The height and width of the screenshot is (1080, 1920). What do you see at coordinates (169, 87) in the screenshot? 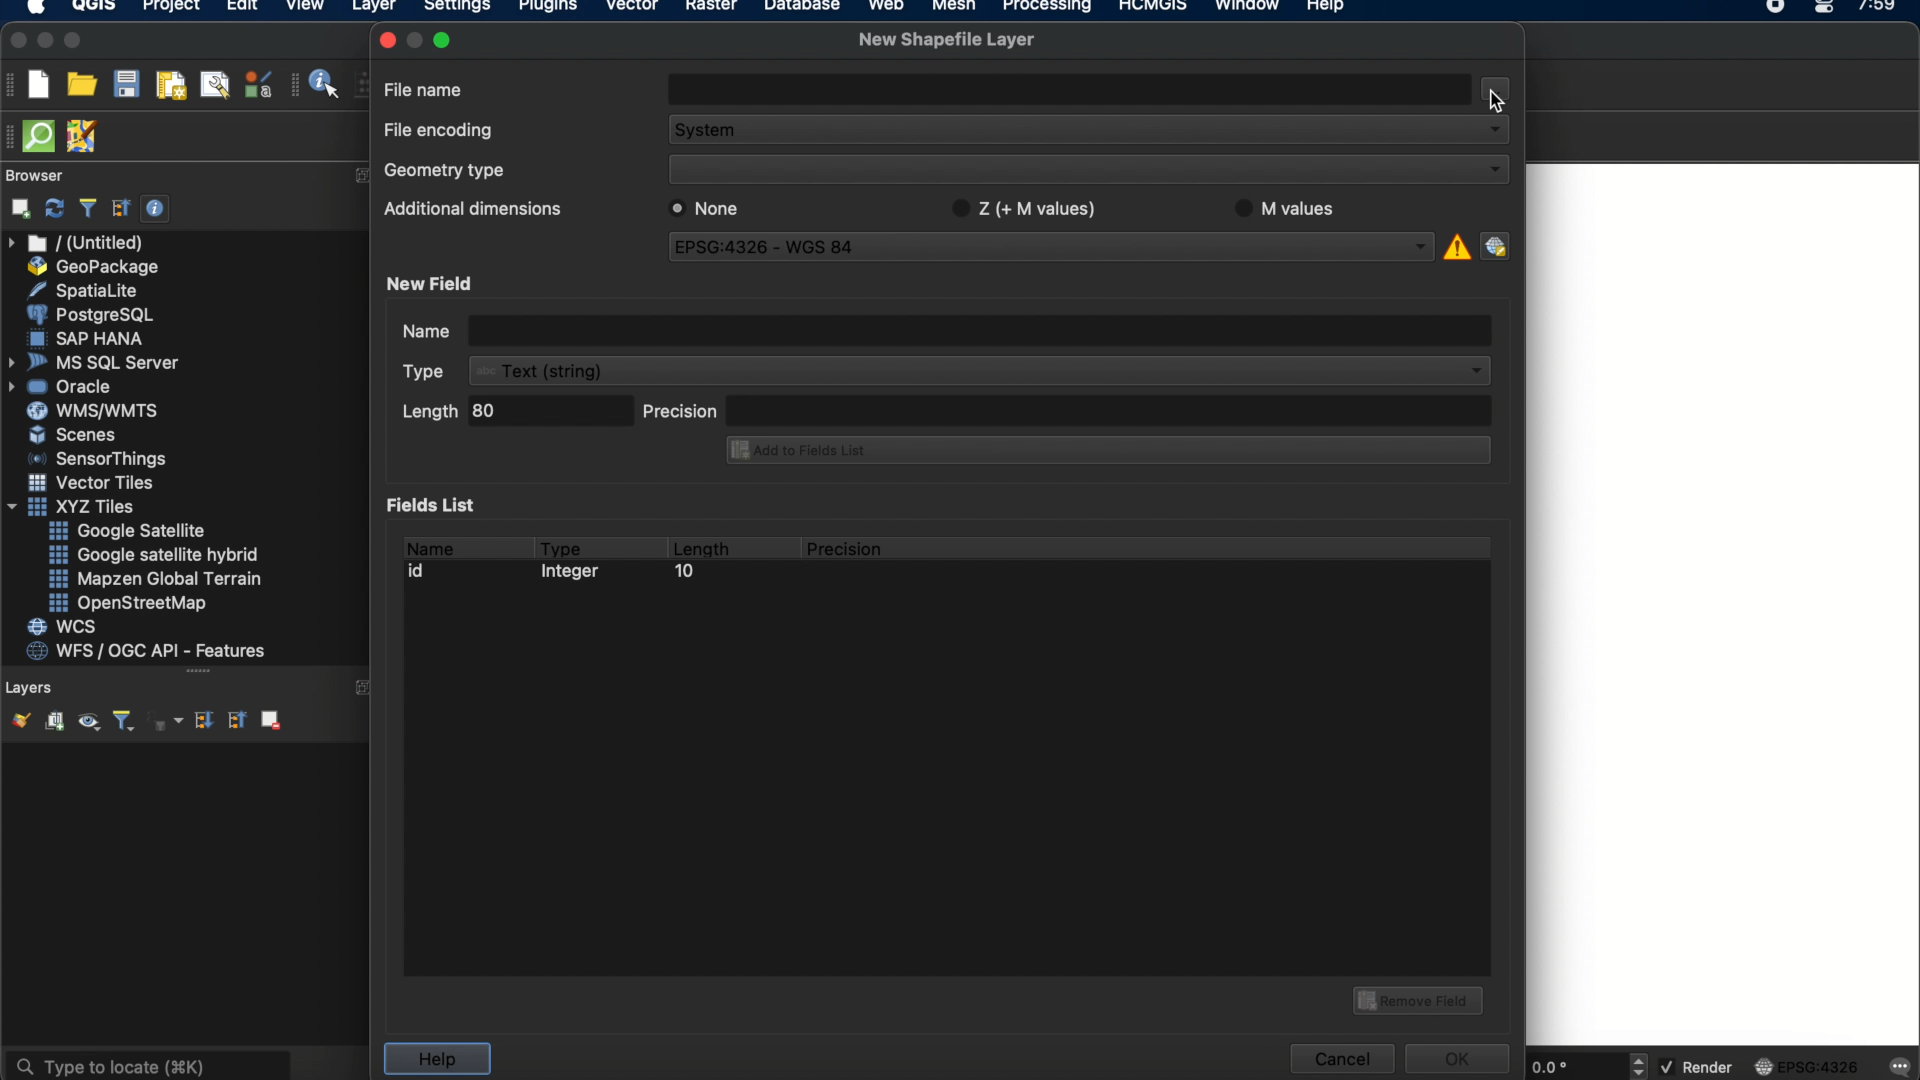
I see `new paint layout` at bounding box center [169, 87].